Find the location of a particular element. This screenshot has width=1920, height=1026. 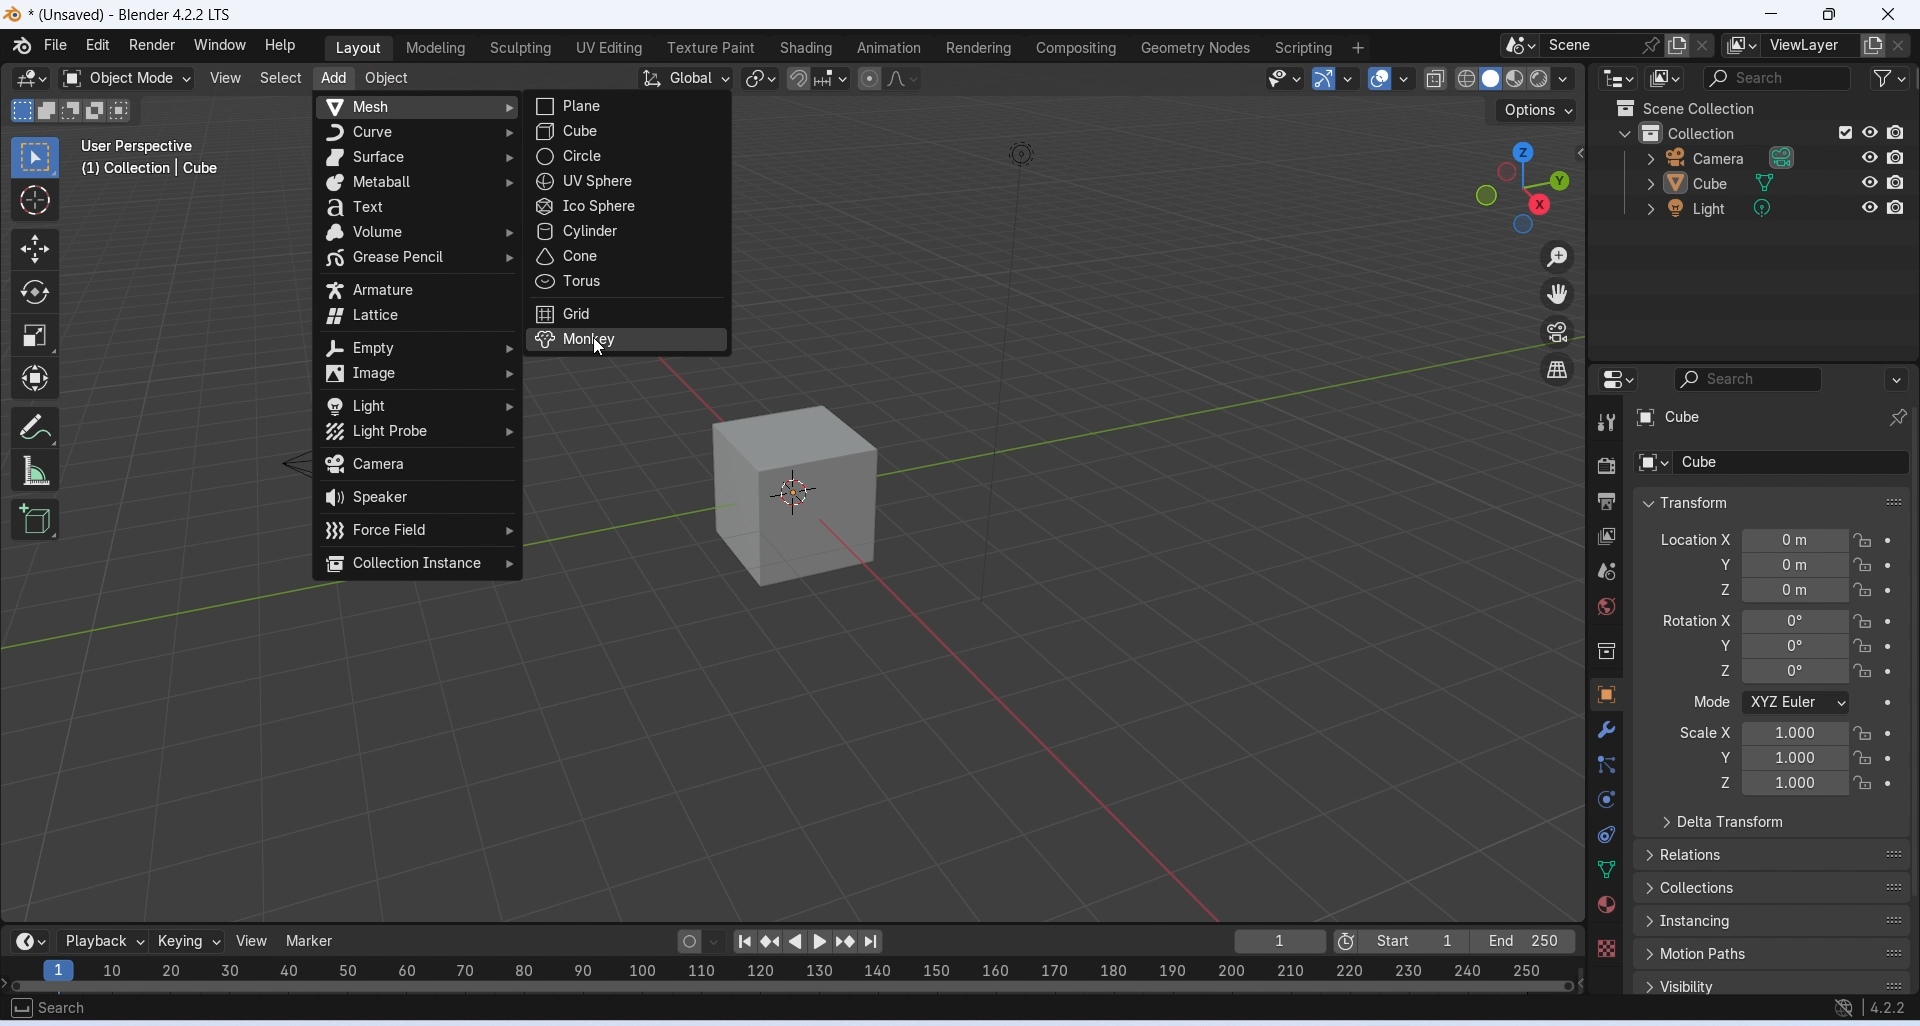

z is located at coordinates (1718, 783).